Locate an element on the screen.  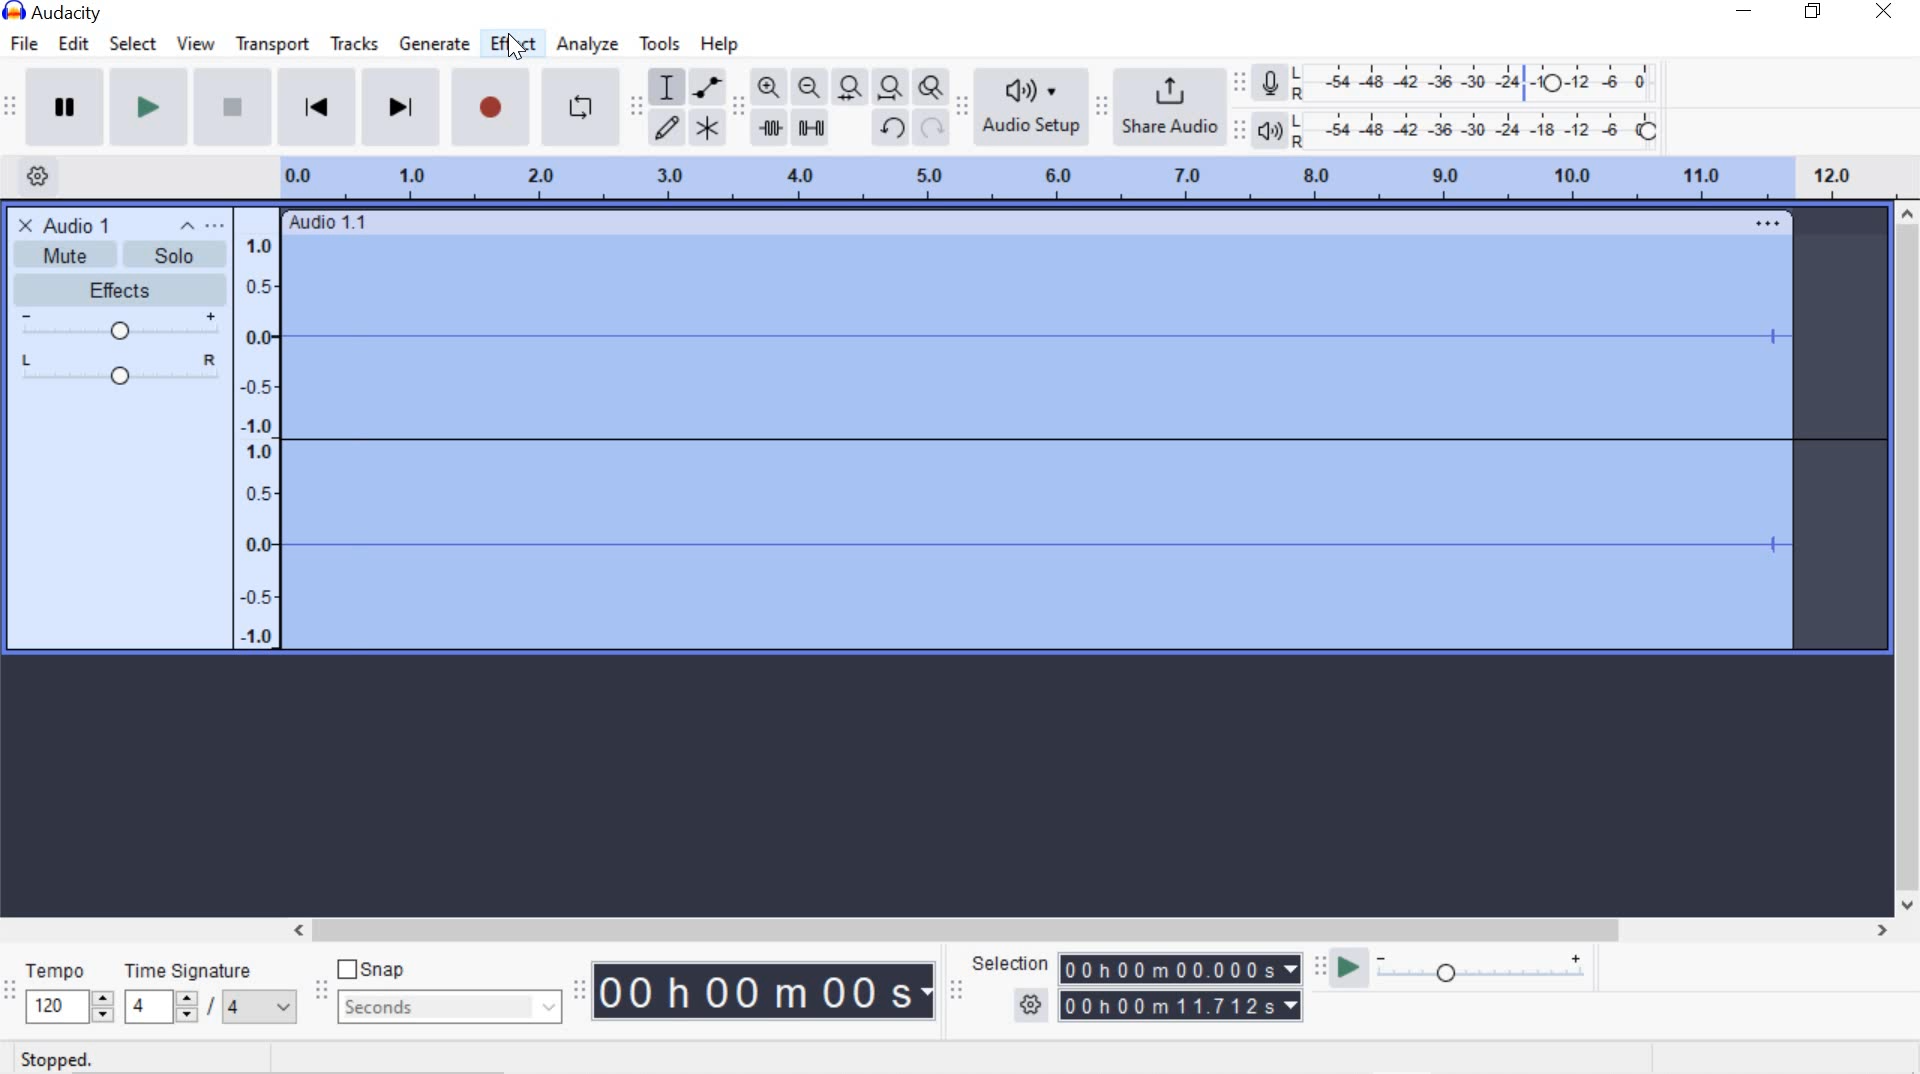
Draw tool is located at coordinates (666, 126).